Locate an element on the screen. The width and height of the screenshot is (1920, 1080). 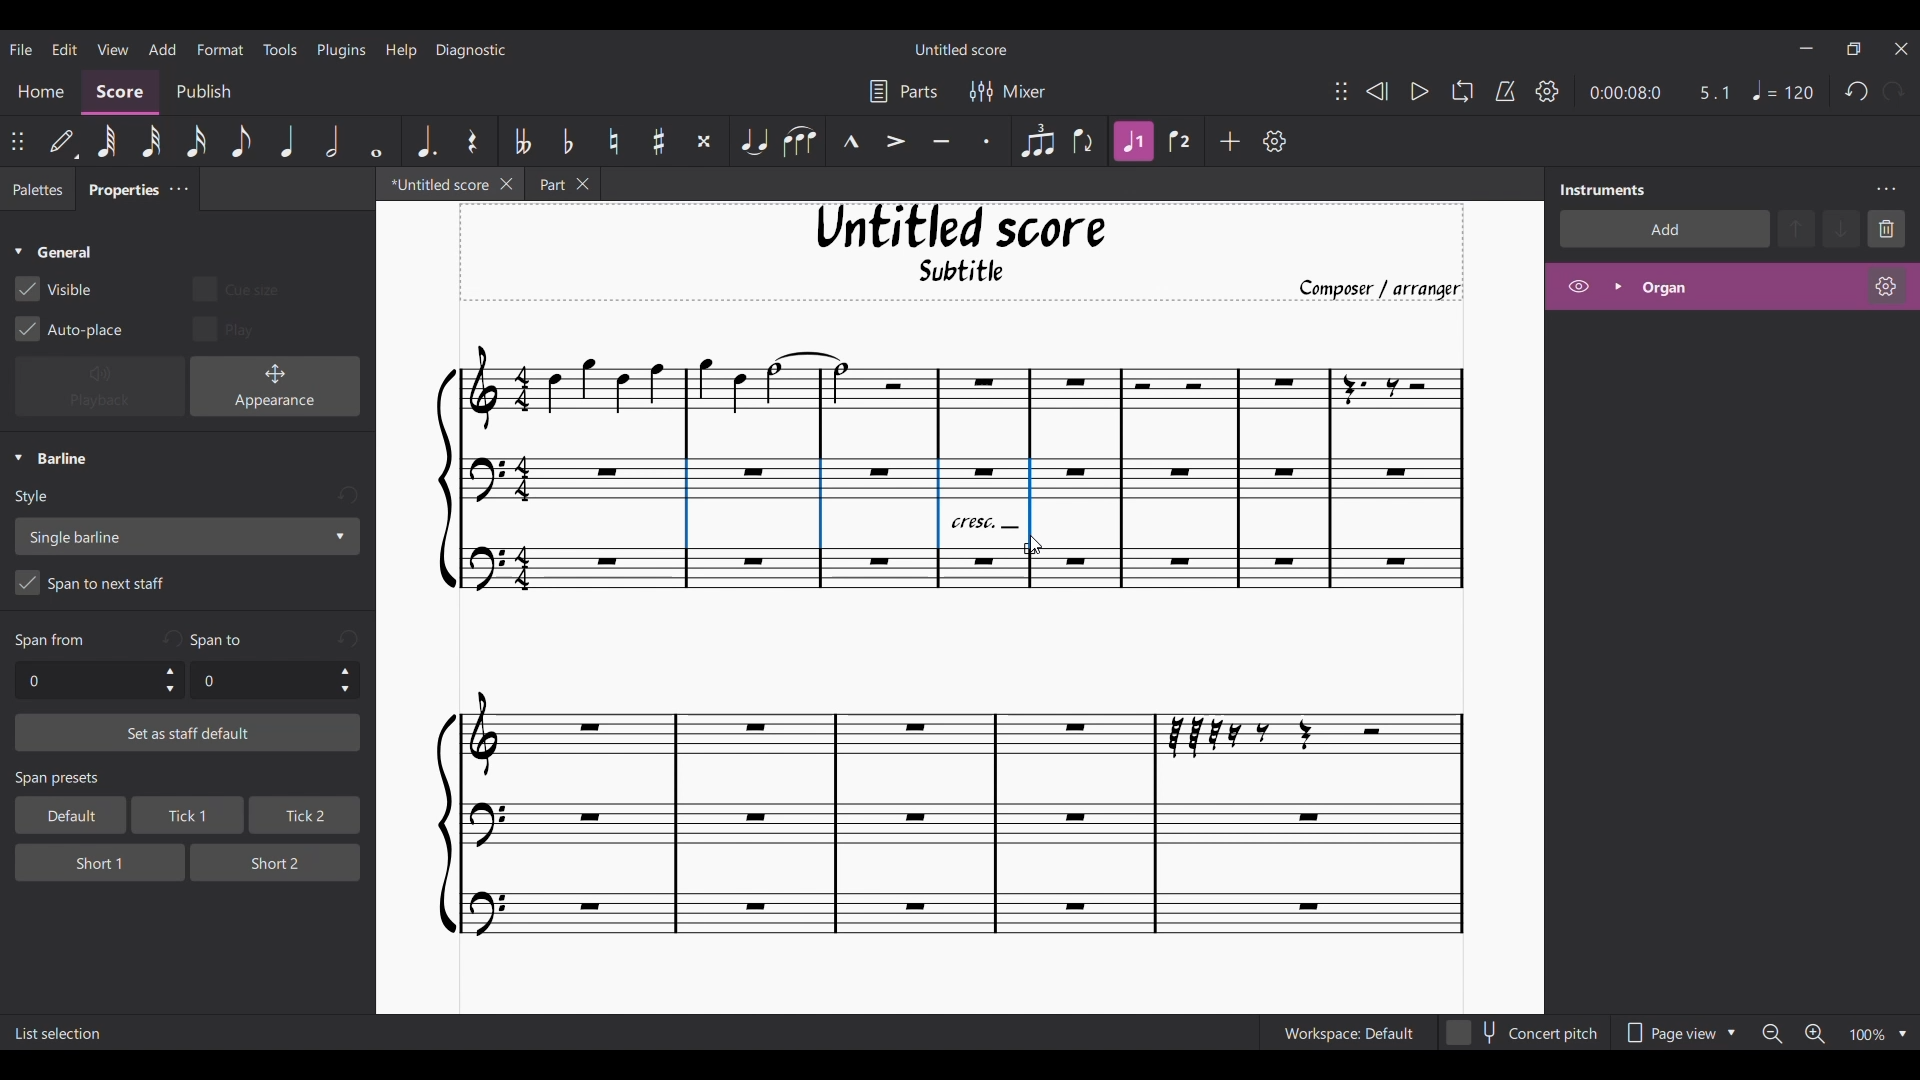
Highlighted due to current selection is located at coordinates (1133, 141).